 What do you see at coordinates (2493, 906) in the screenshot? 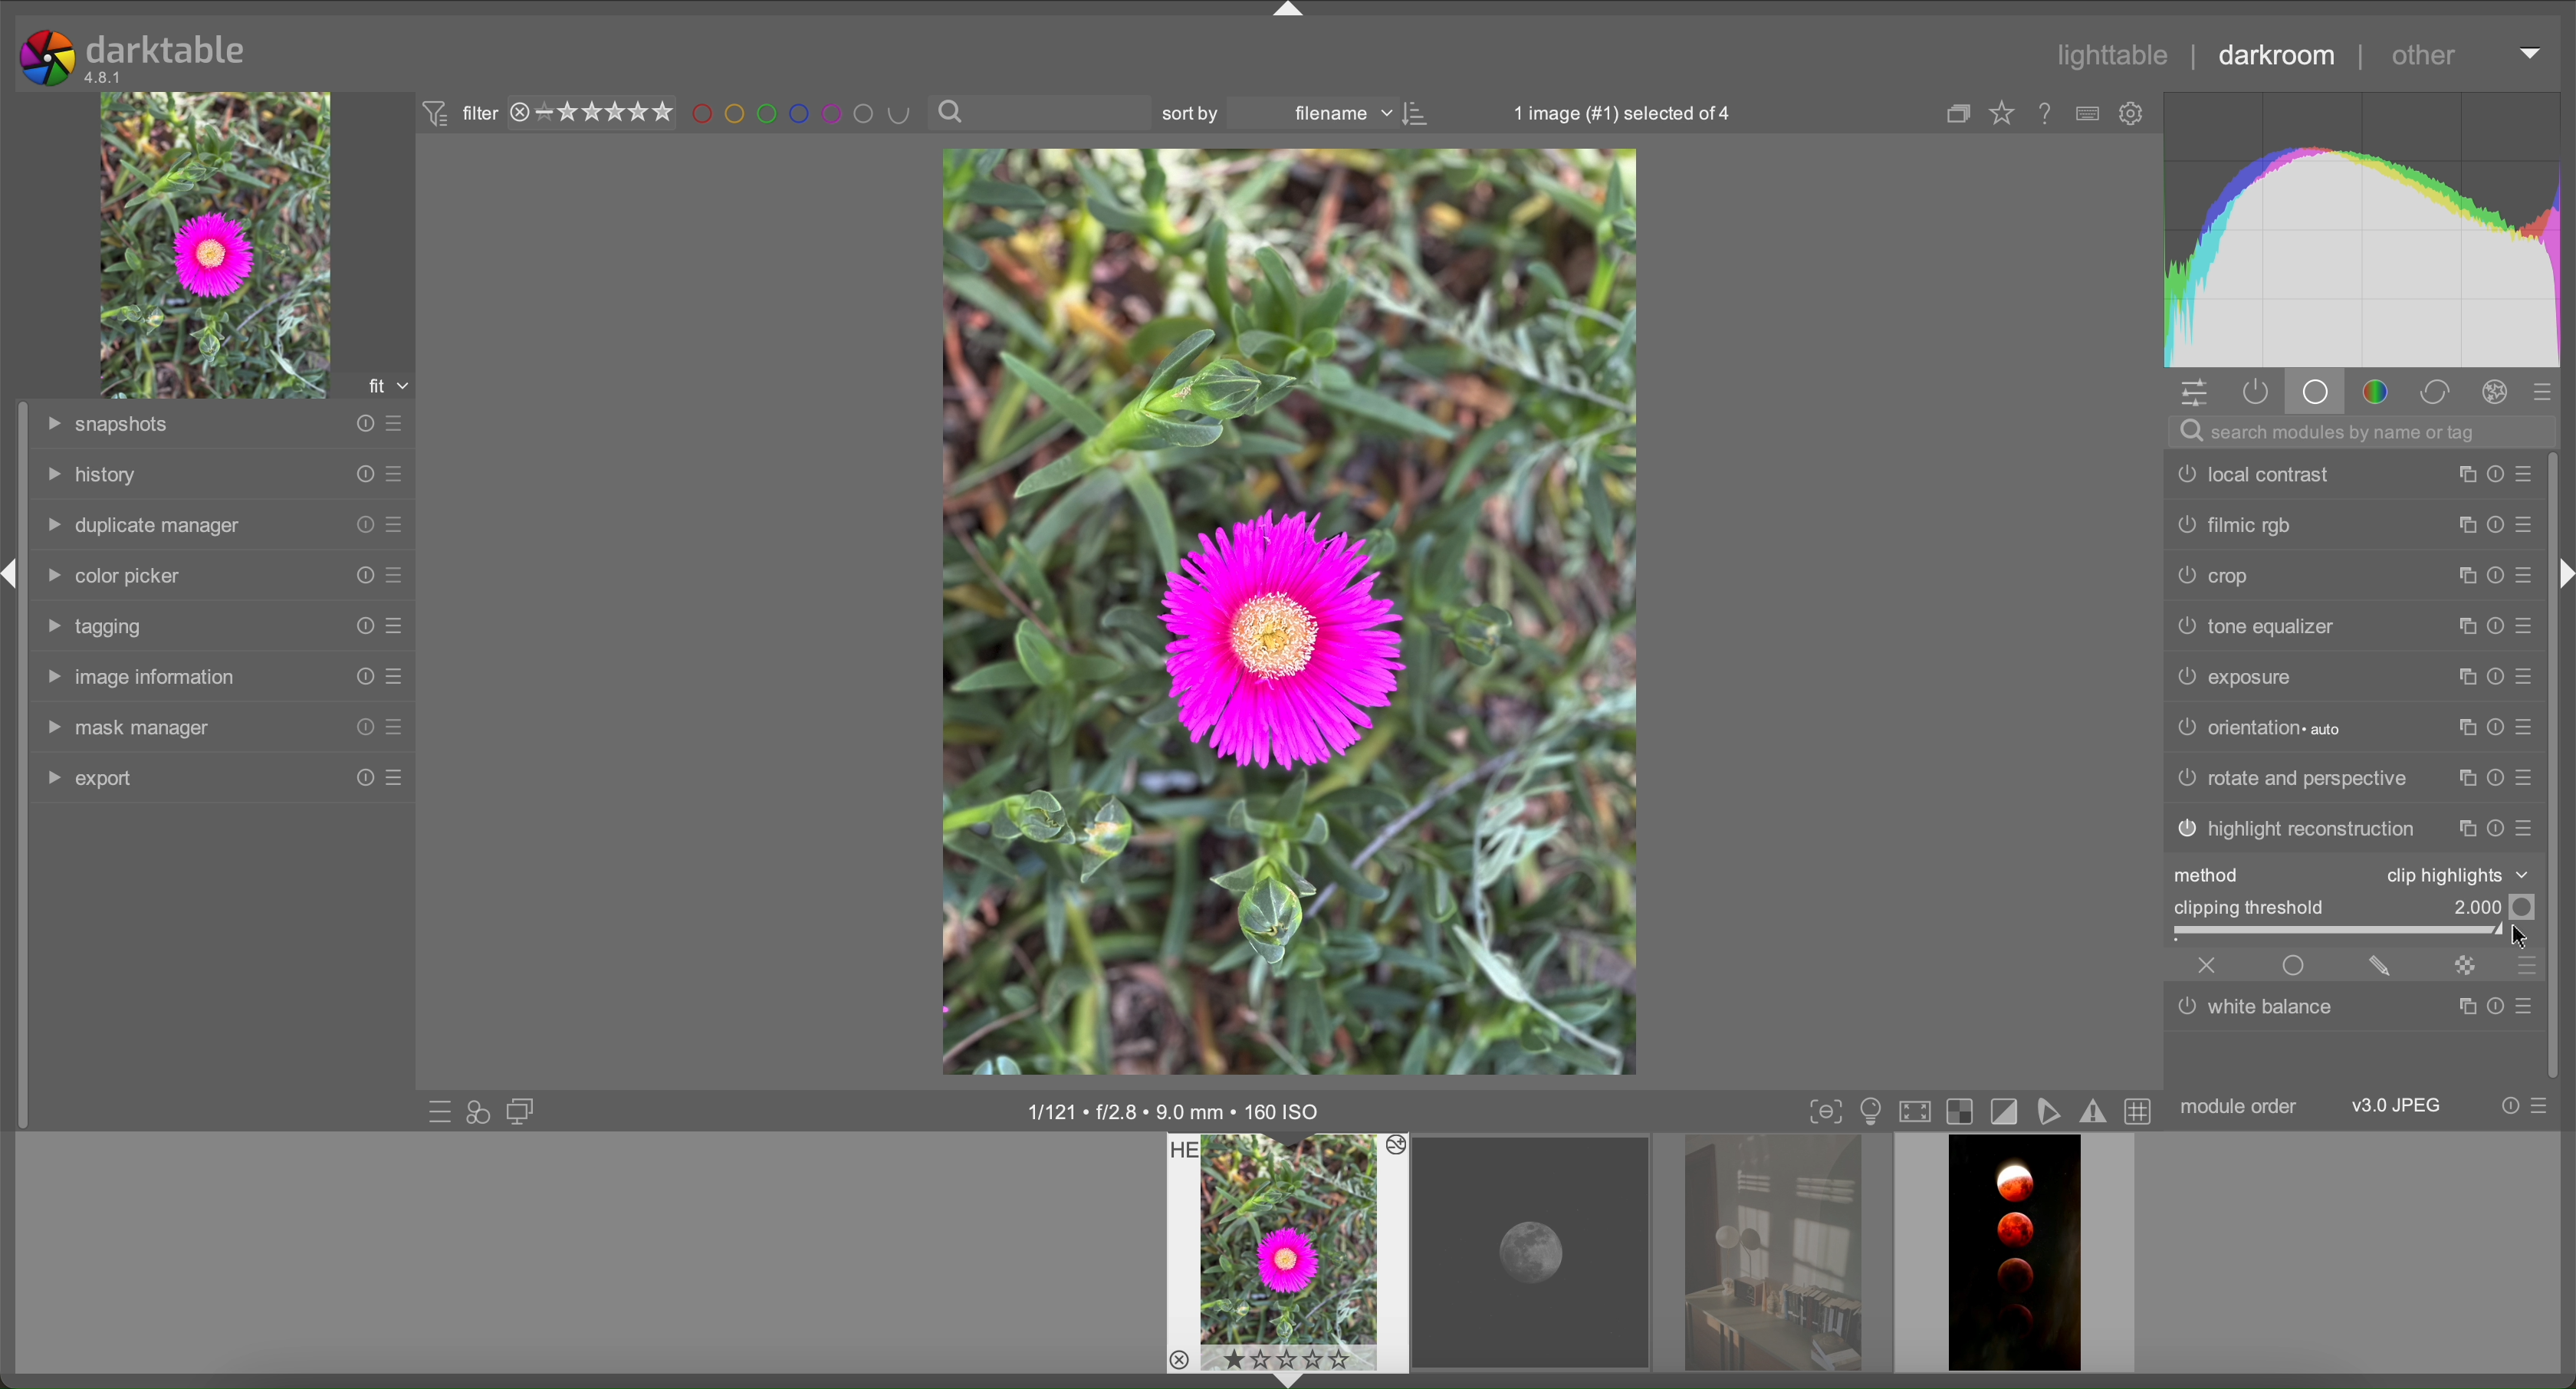
I see `Value` at bounding box center [2493, 906].